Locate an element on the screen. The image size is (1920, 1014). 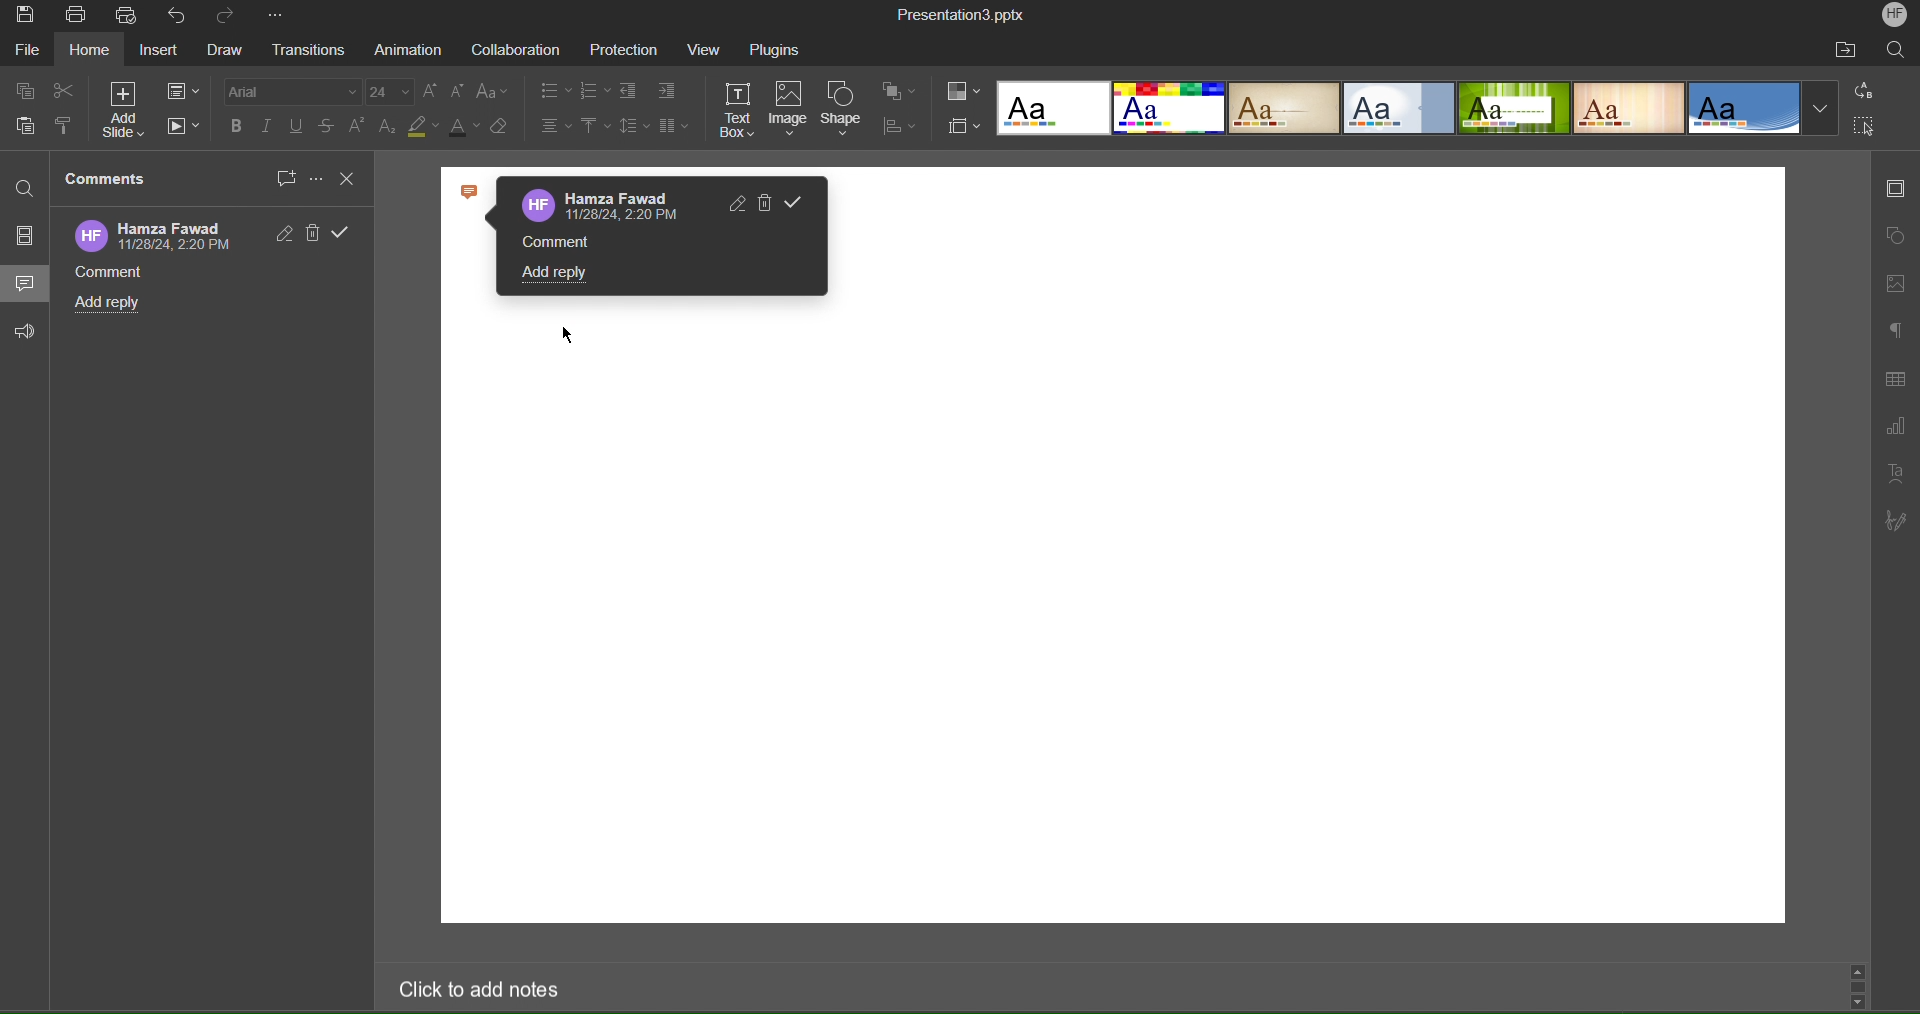
logo is located at coordinates (88, 236).